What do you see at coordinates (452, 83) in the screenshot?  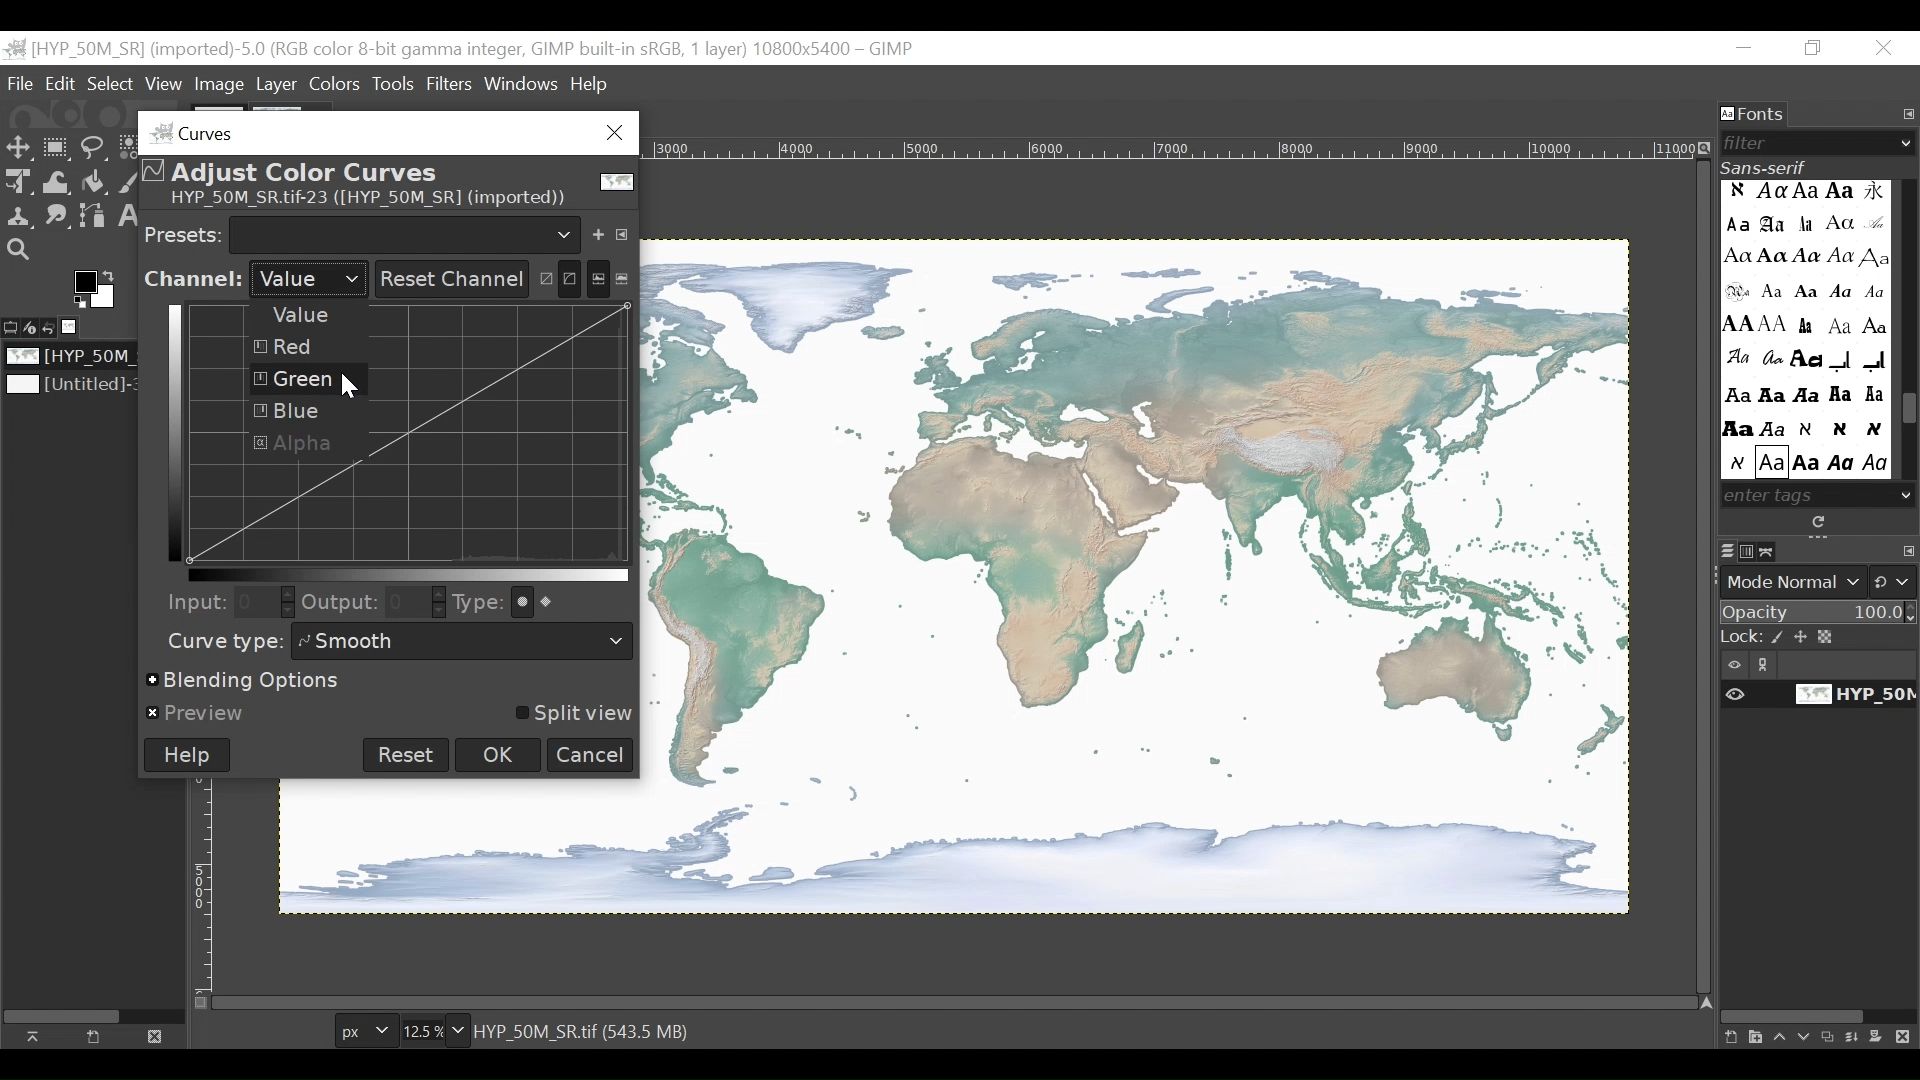 I see `Filters` at bounding box center [452, 83].